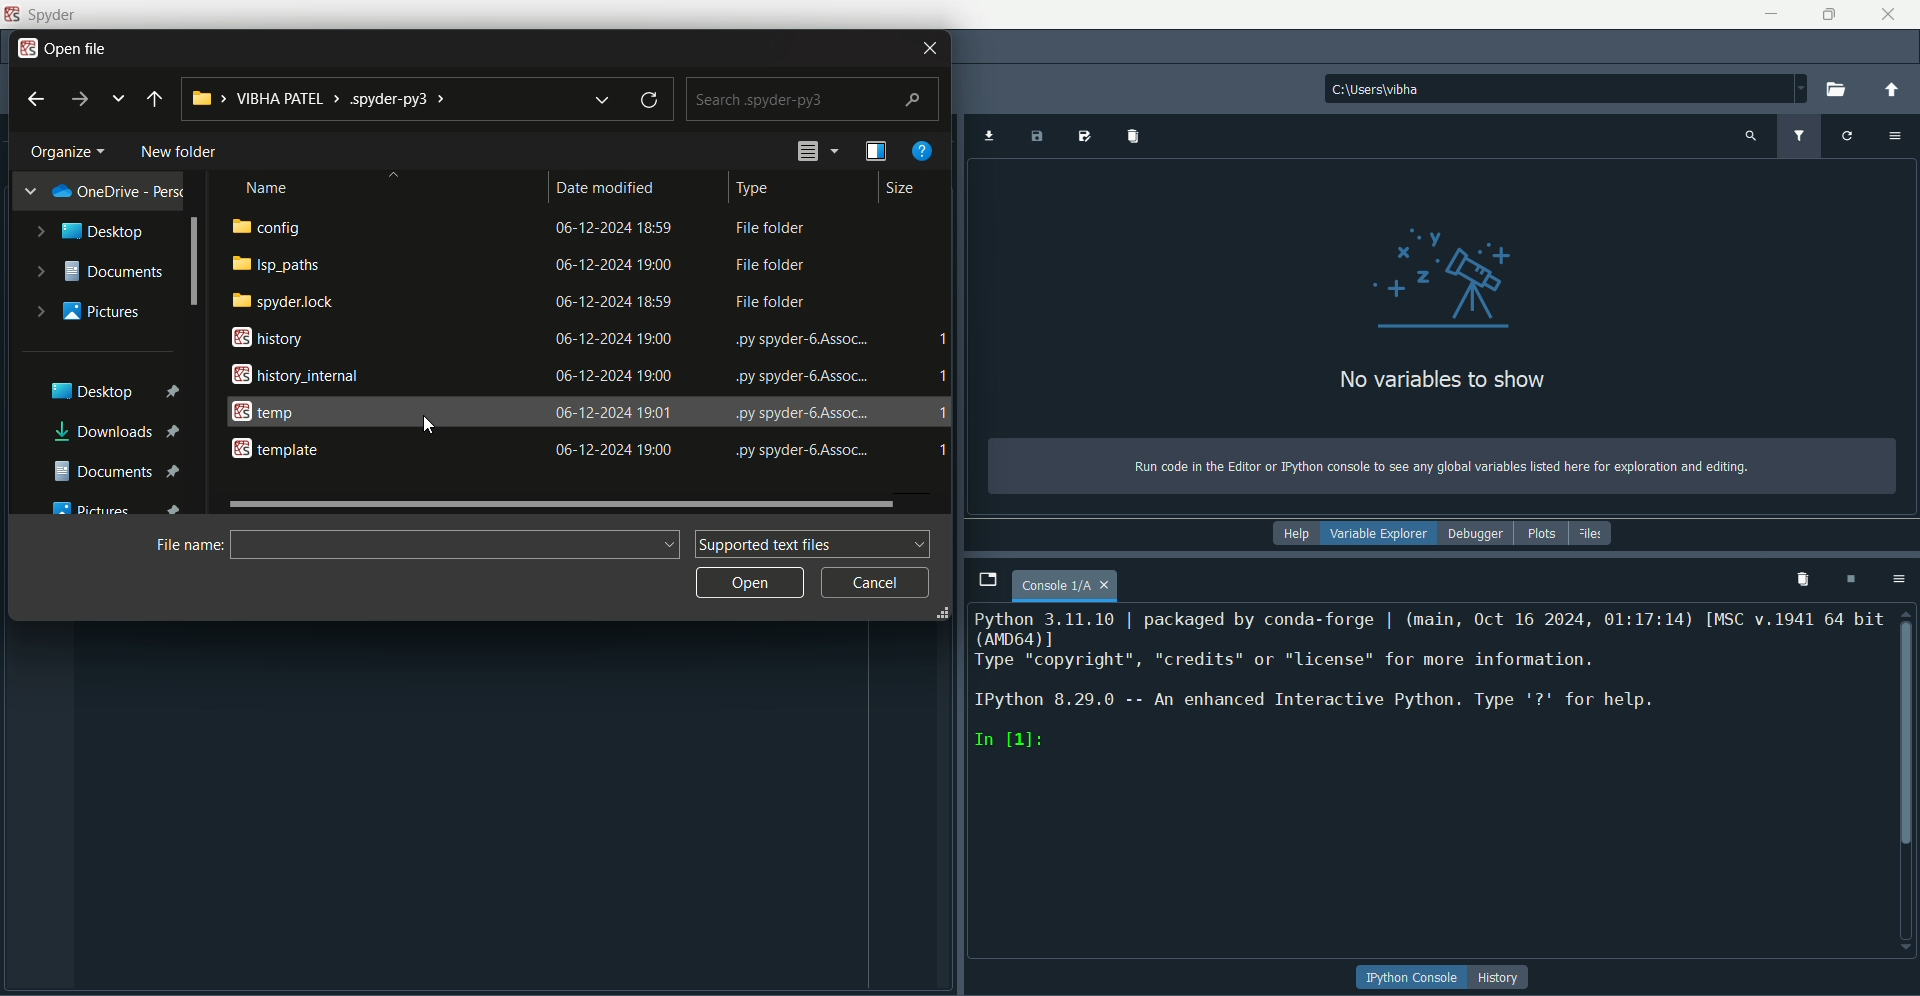 The width and height of the screenshot is (1920, 996). I want to click on config, so click(268, 227).